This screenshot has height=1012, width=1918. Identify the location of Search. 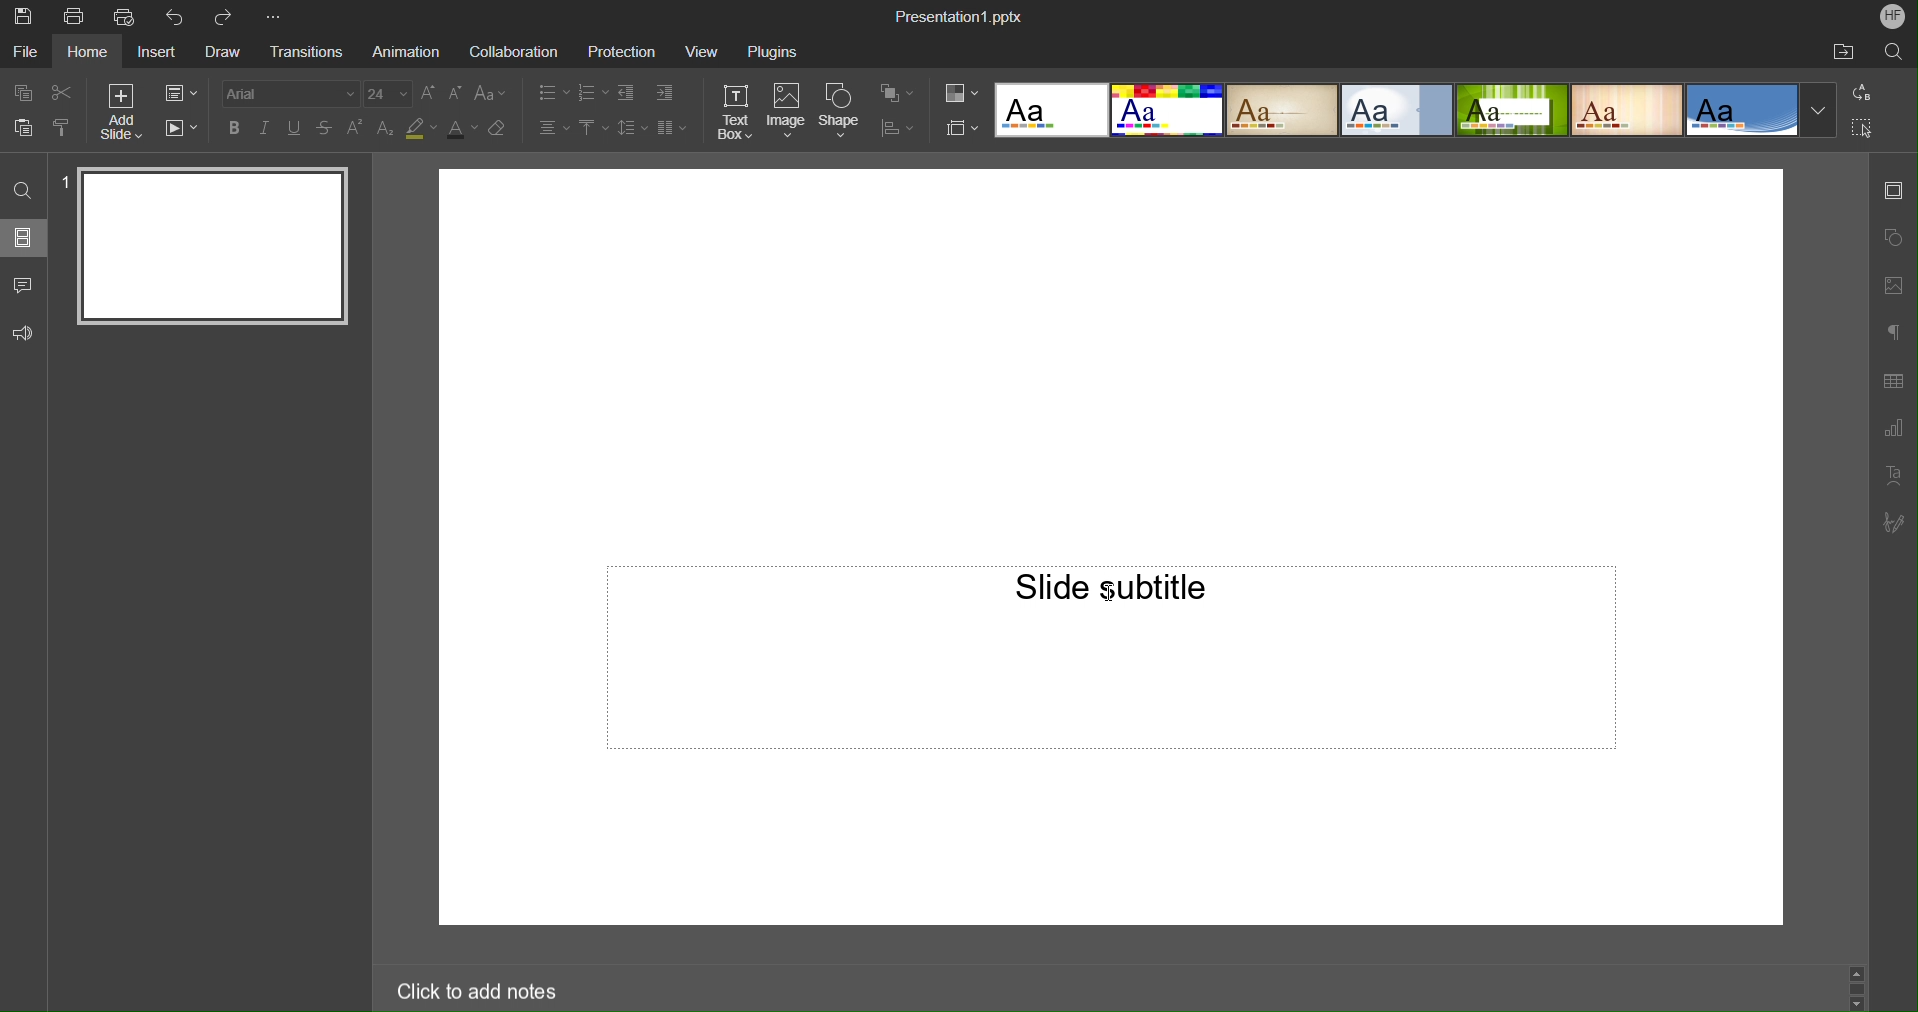
(1892, 50).